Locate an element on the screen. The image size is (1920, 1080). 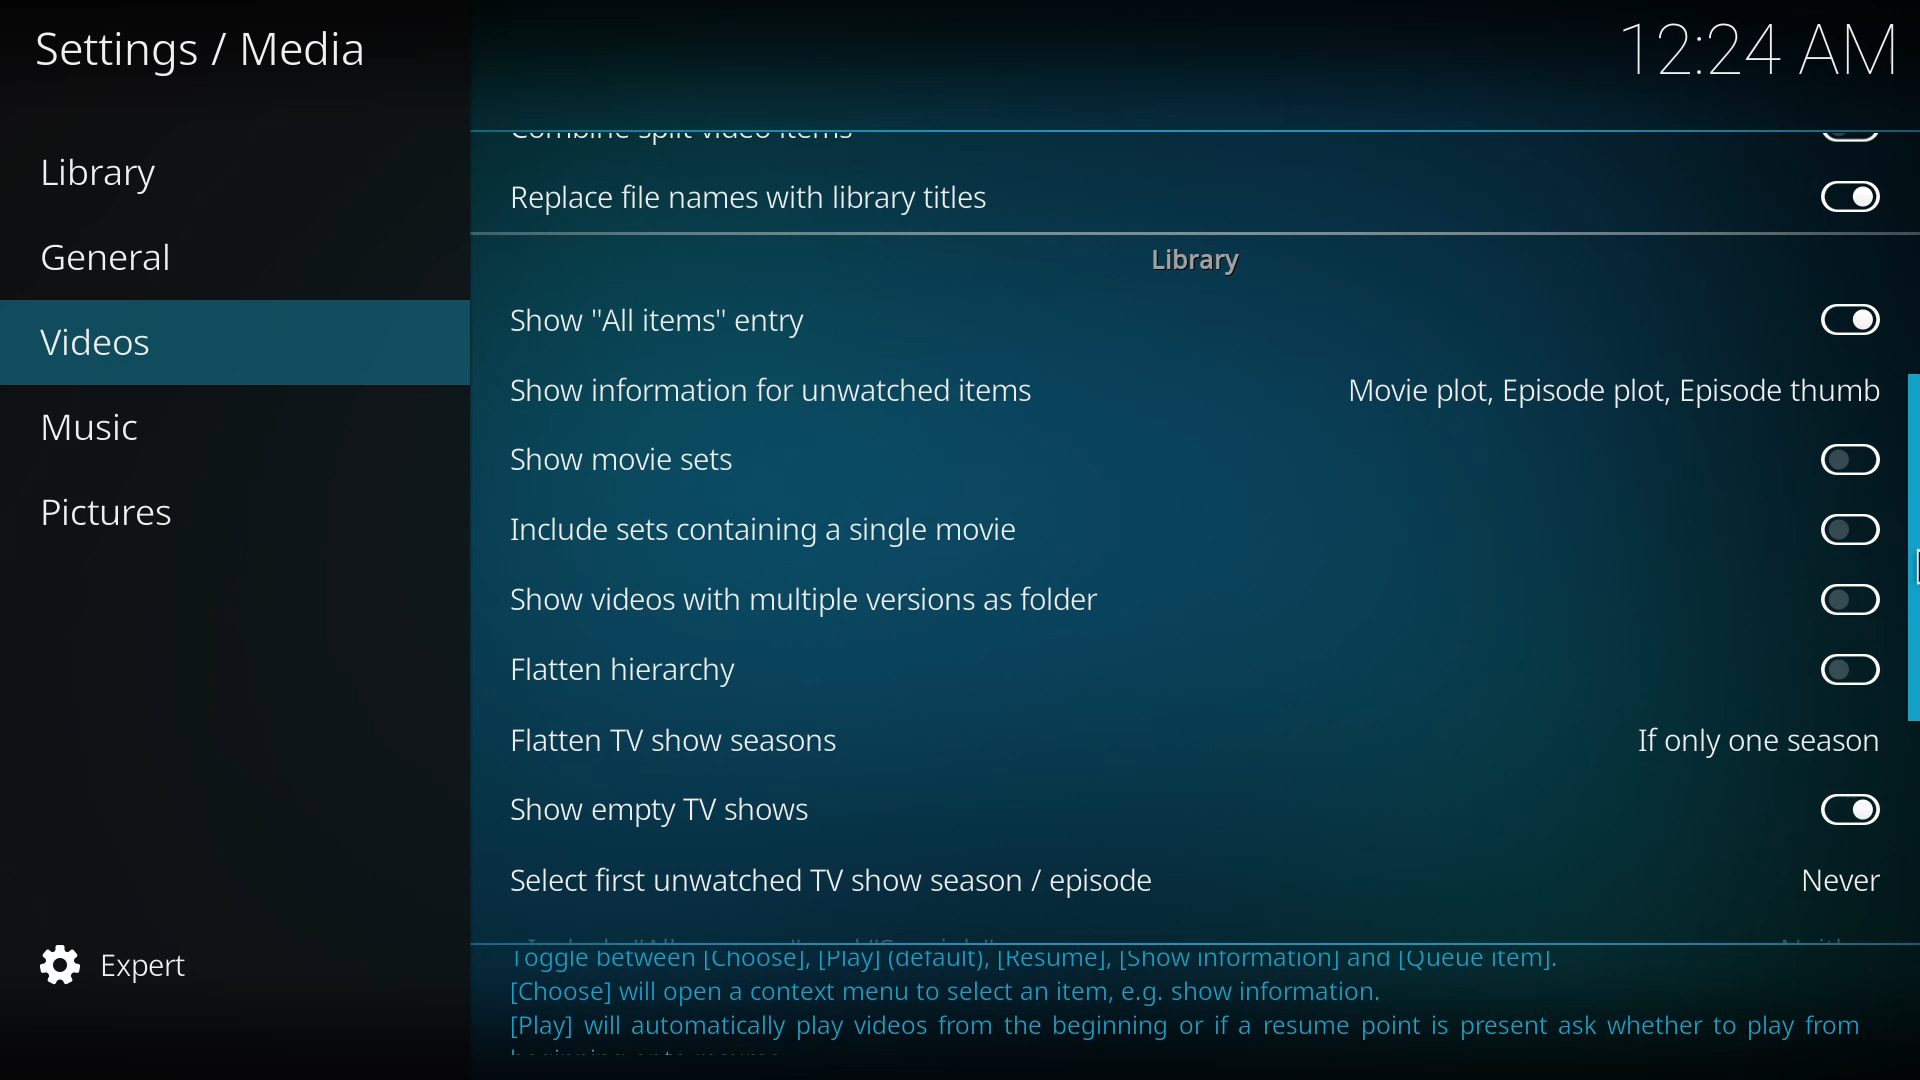
info is located at coordinates (1200, 1002).